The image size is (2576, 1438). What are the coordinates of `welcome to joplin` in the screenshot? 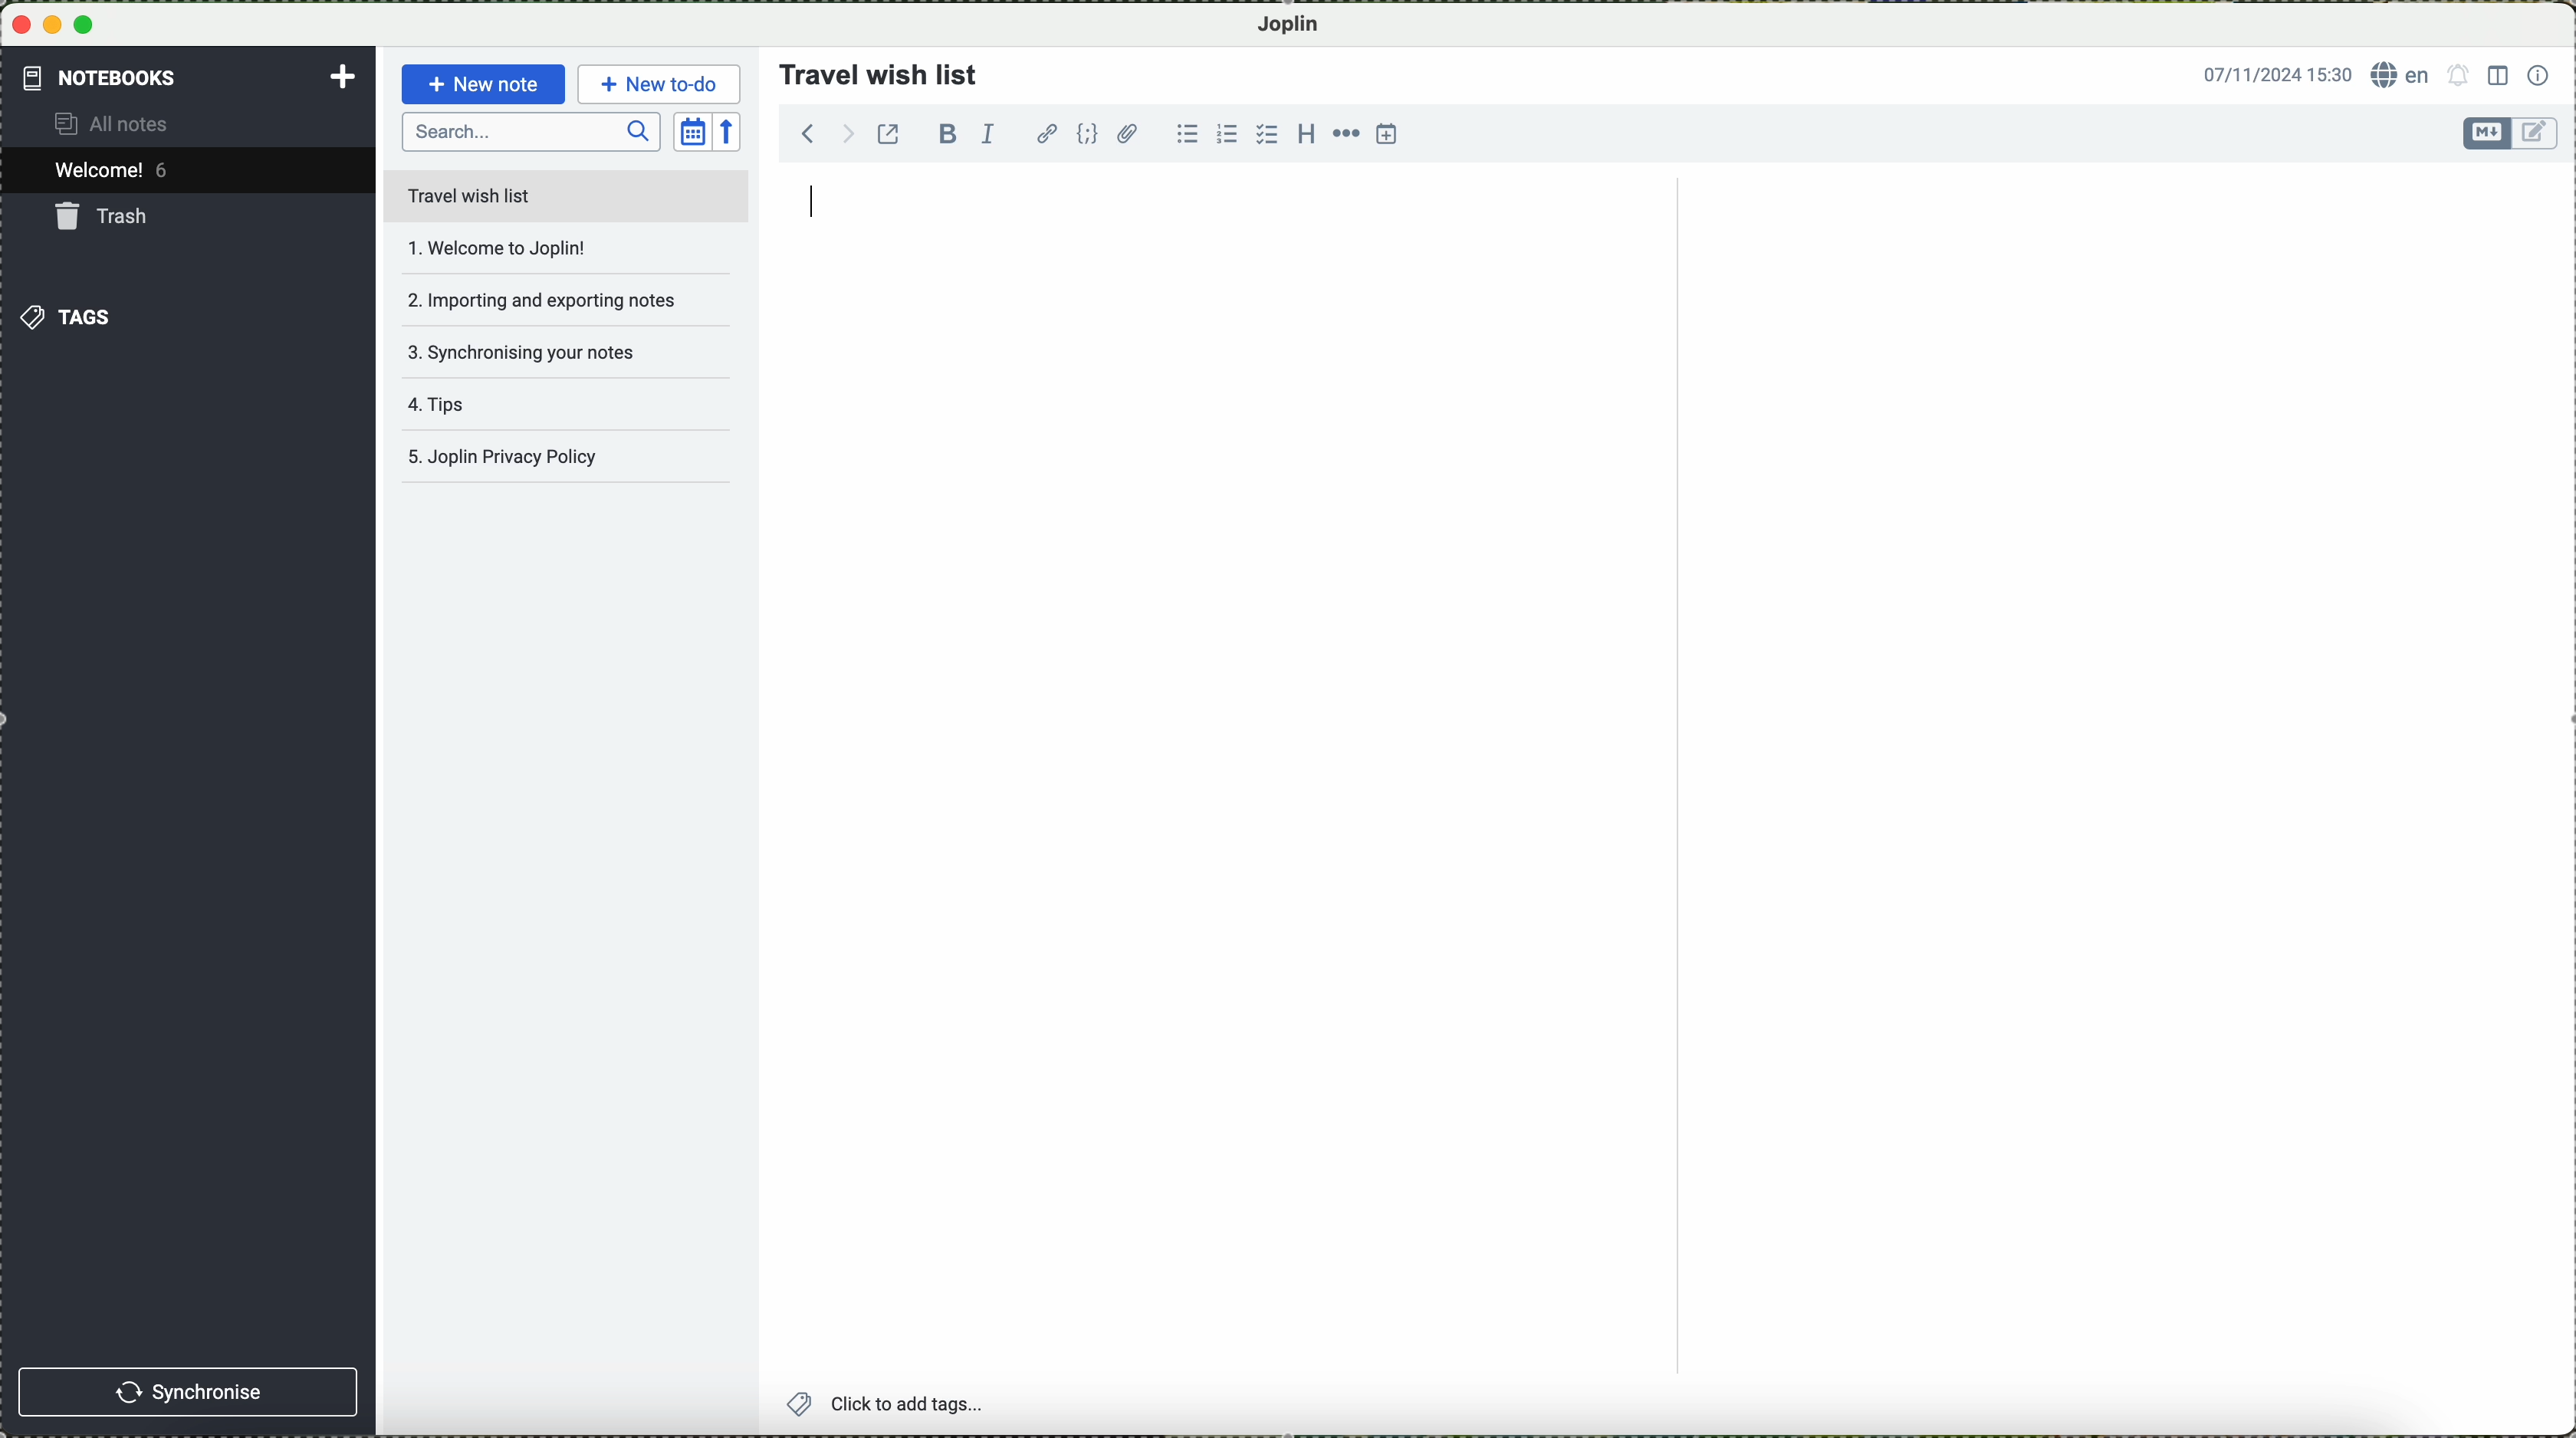 It's located at (534, 249).